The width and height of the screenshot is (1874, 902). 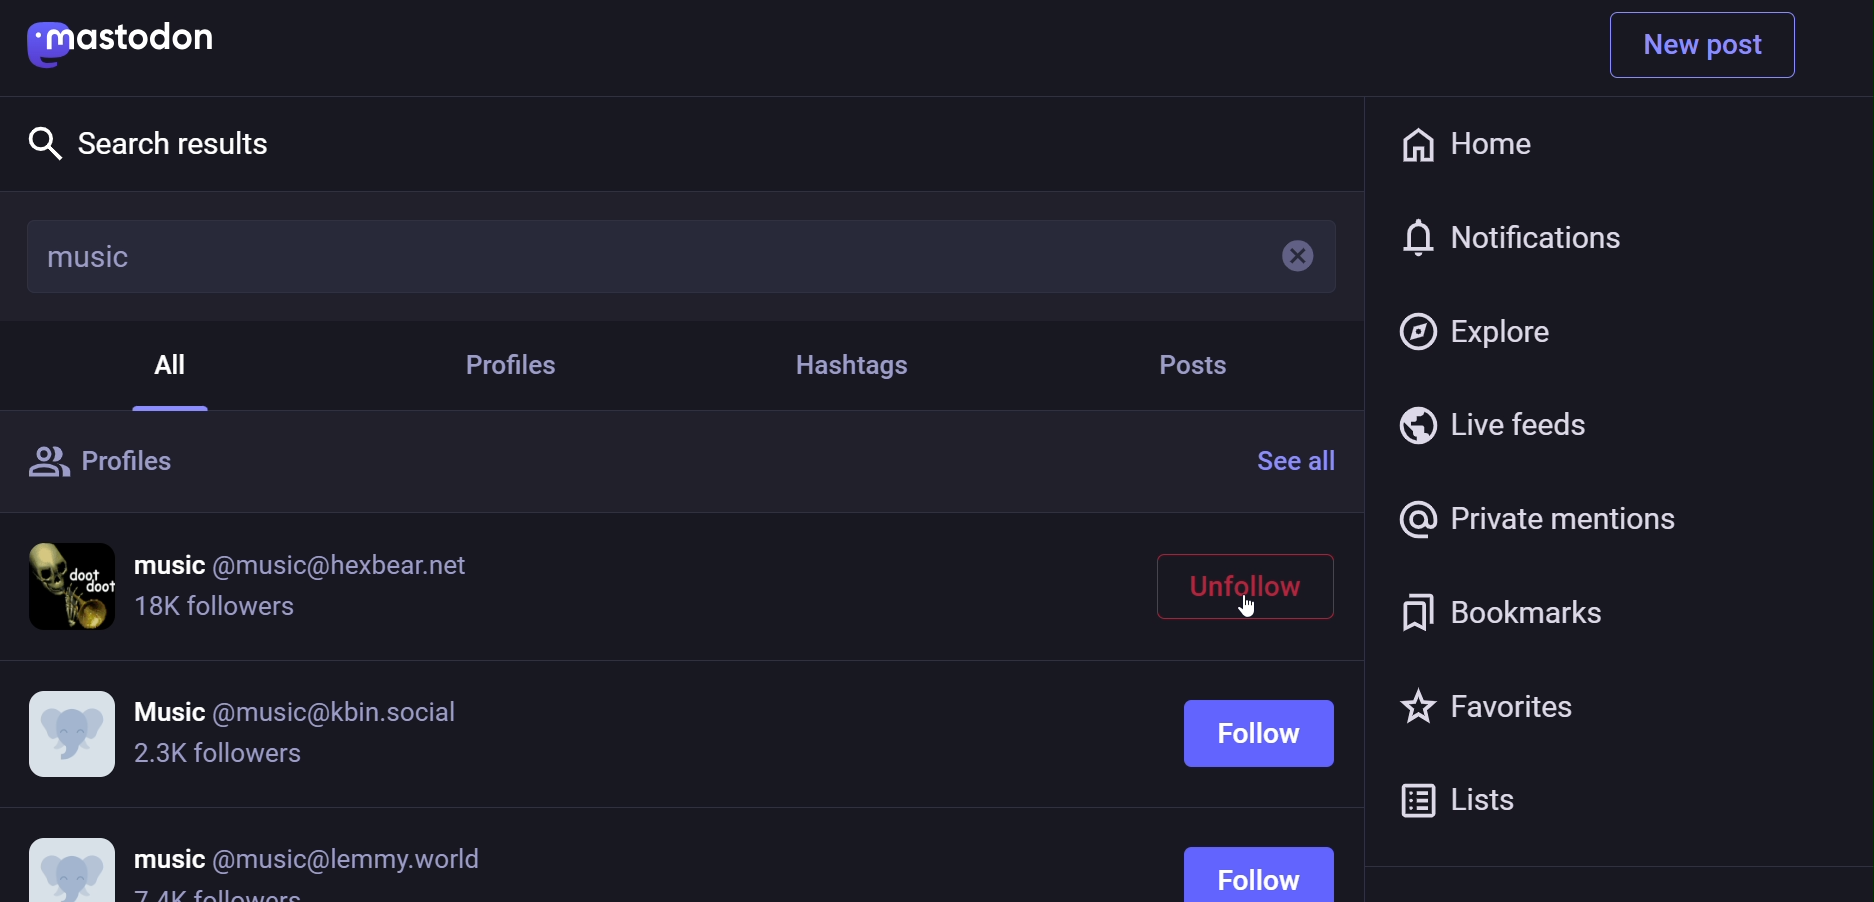 What do you see at coordinates (1304, 460) in the screenshot?
I see `see all` at bounding box center [1304, 460].